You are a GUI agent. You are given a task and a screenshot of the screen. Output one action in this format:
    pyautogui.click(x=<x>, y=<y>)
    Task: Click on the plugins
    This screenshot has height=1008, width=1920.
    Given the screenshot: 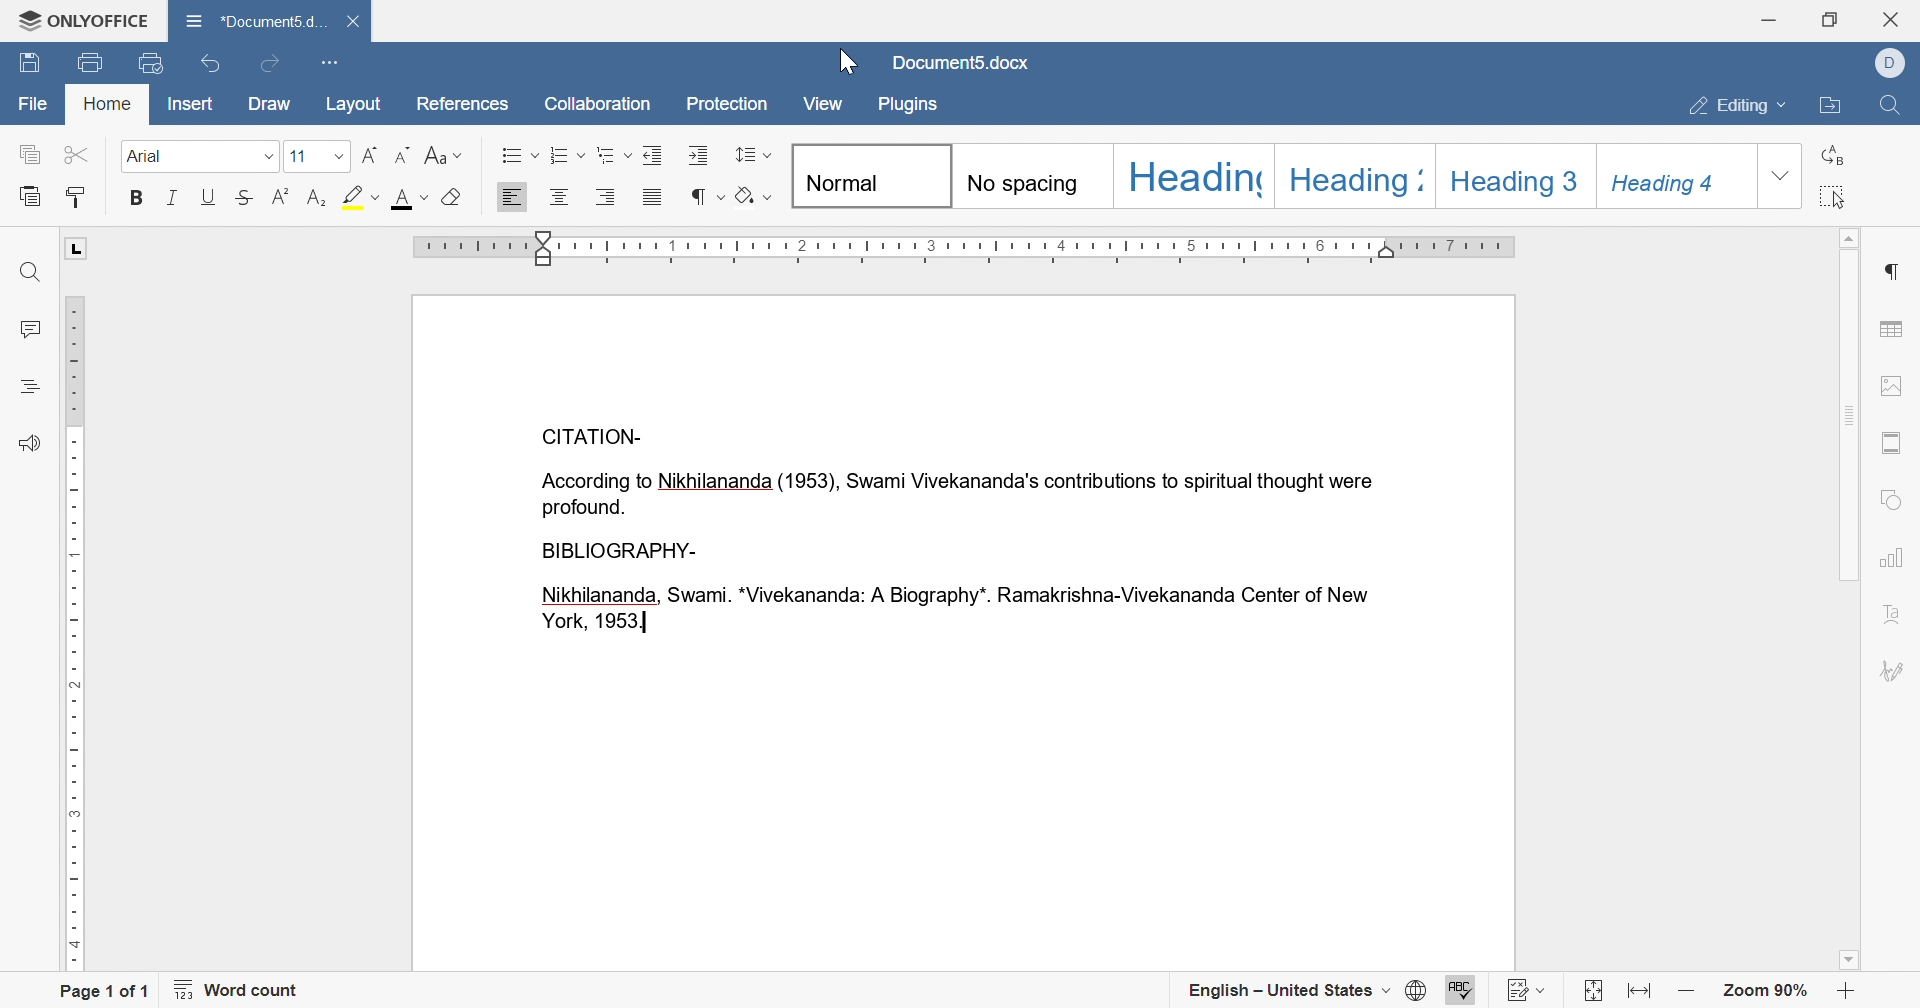 What is the action you would take?
    pyautogui.click(x=908, y=106)
    